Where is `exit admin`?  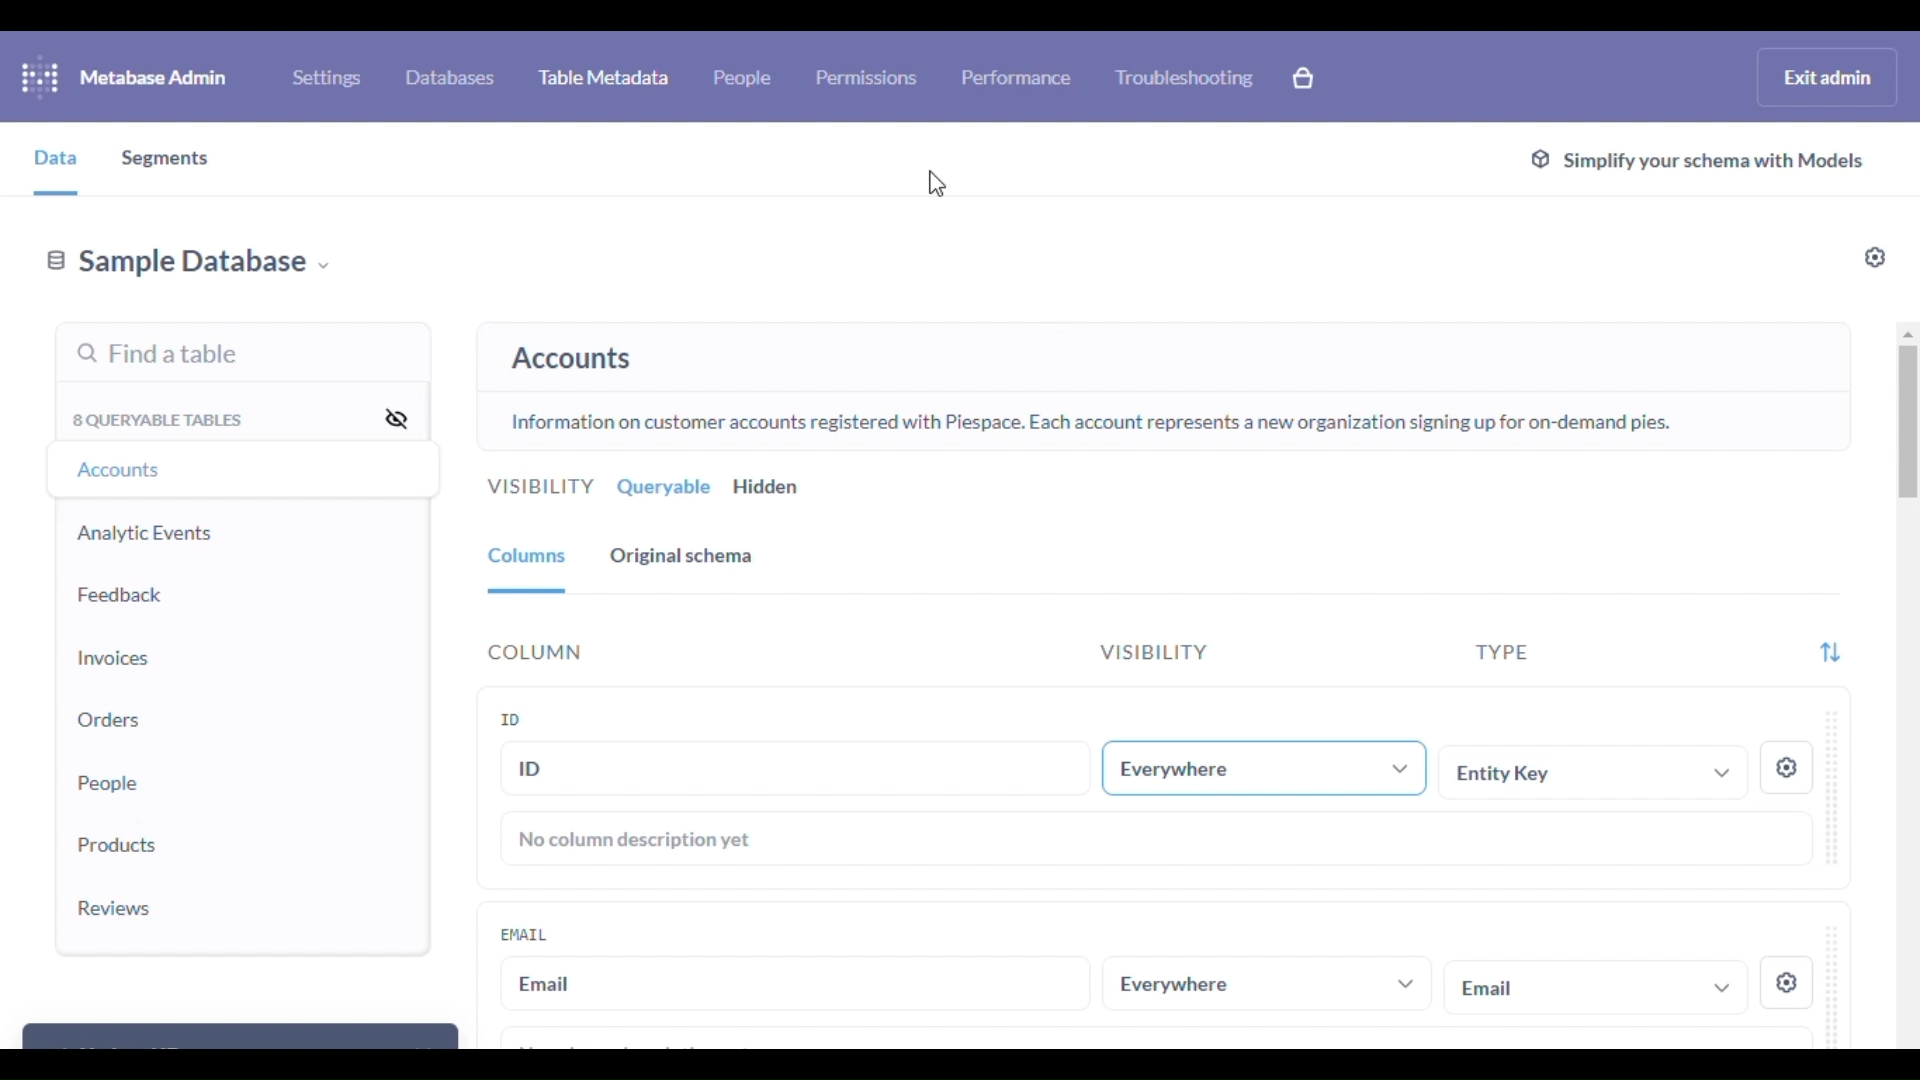
exit admin is located at coordinates (1828, 76).